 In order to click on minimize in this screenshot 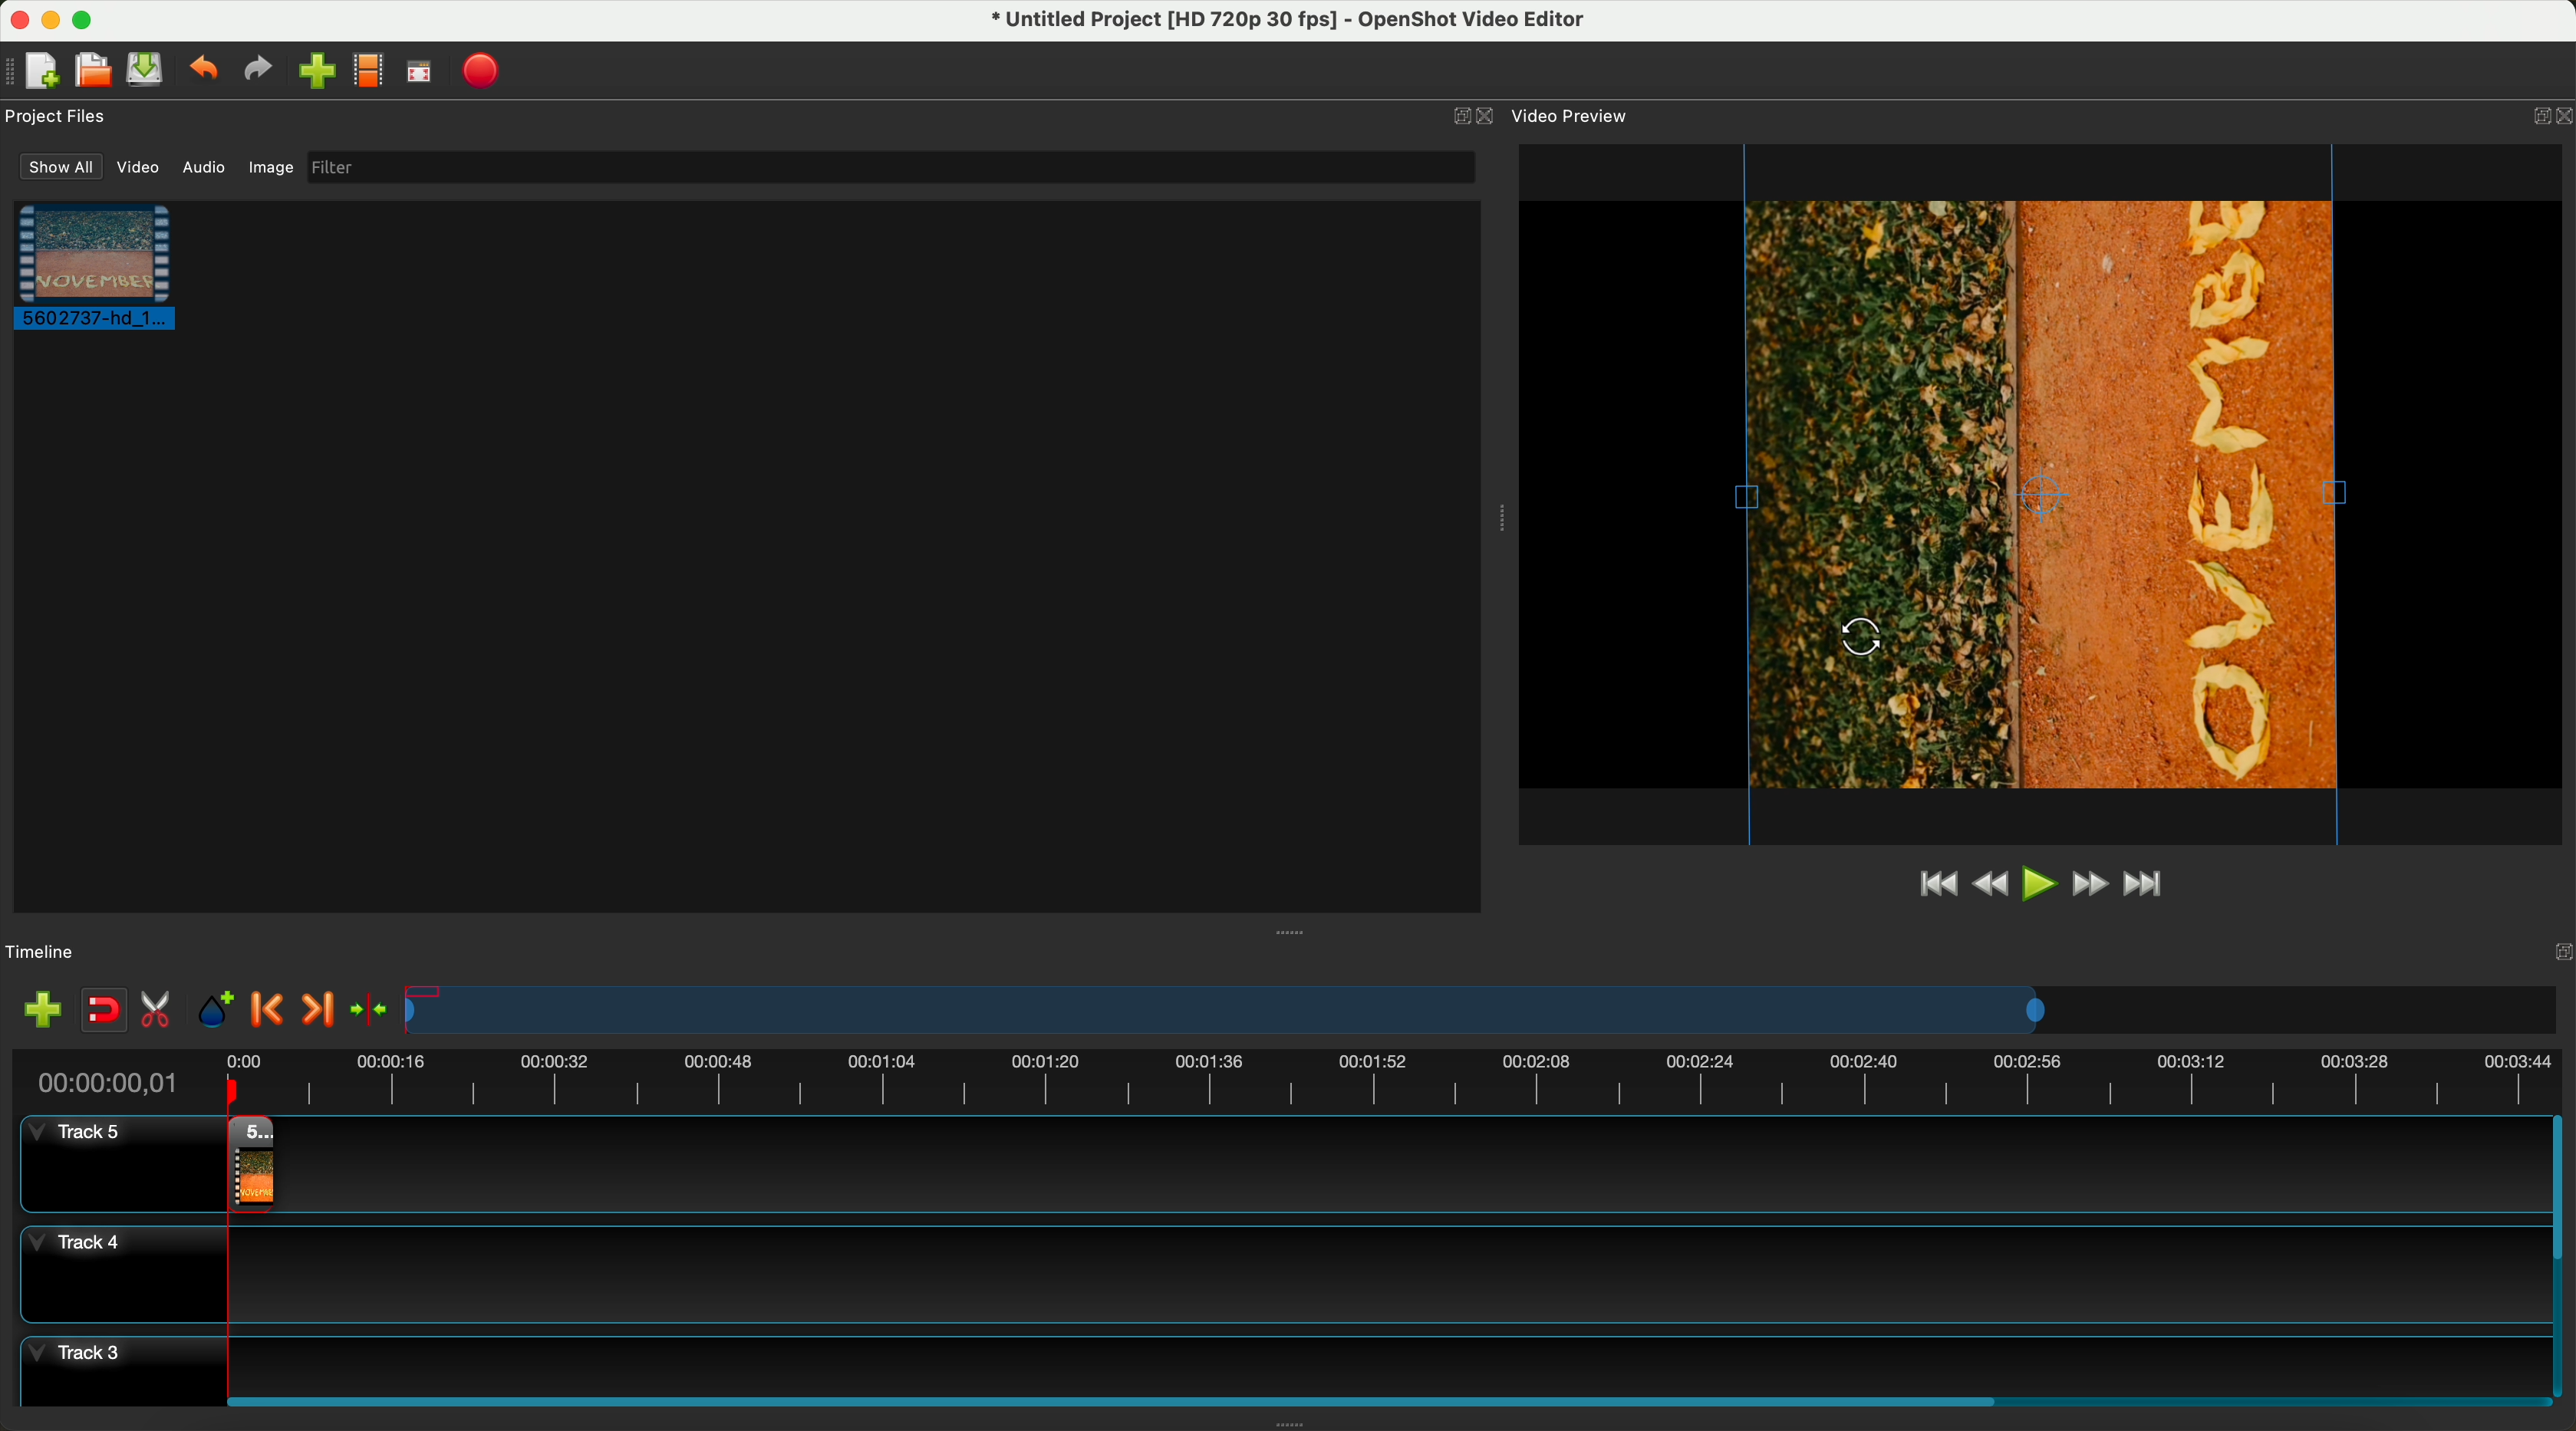, I will do `click(1450, 118)`.